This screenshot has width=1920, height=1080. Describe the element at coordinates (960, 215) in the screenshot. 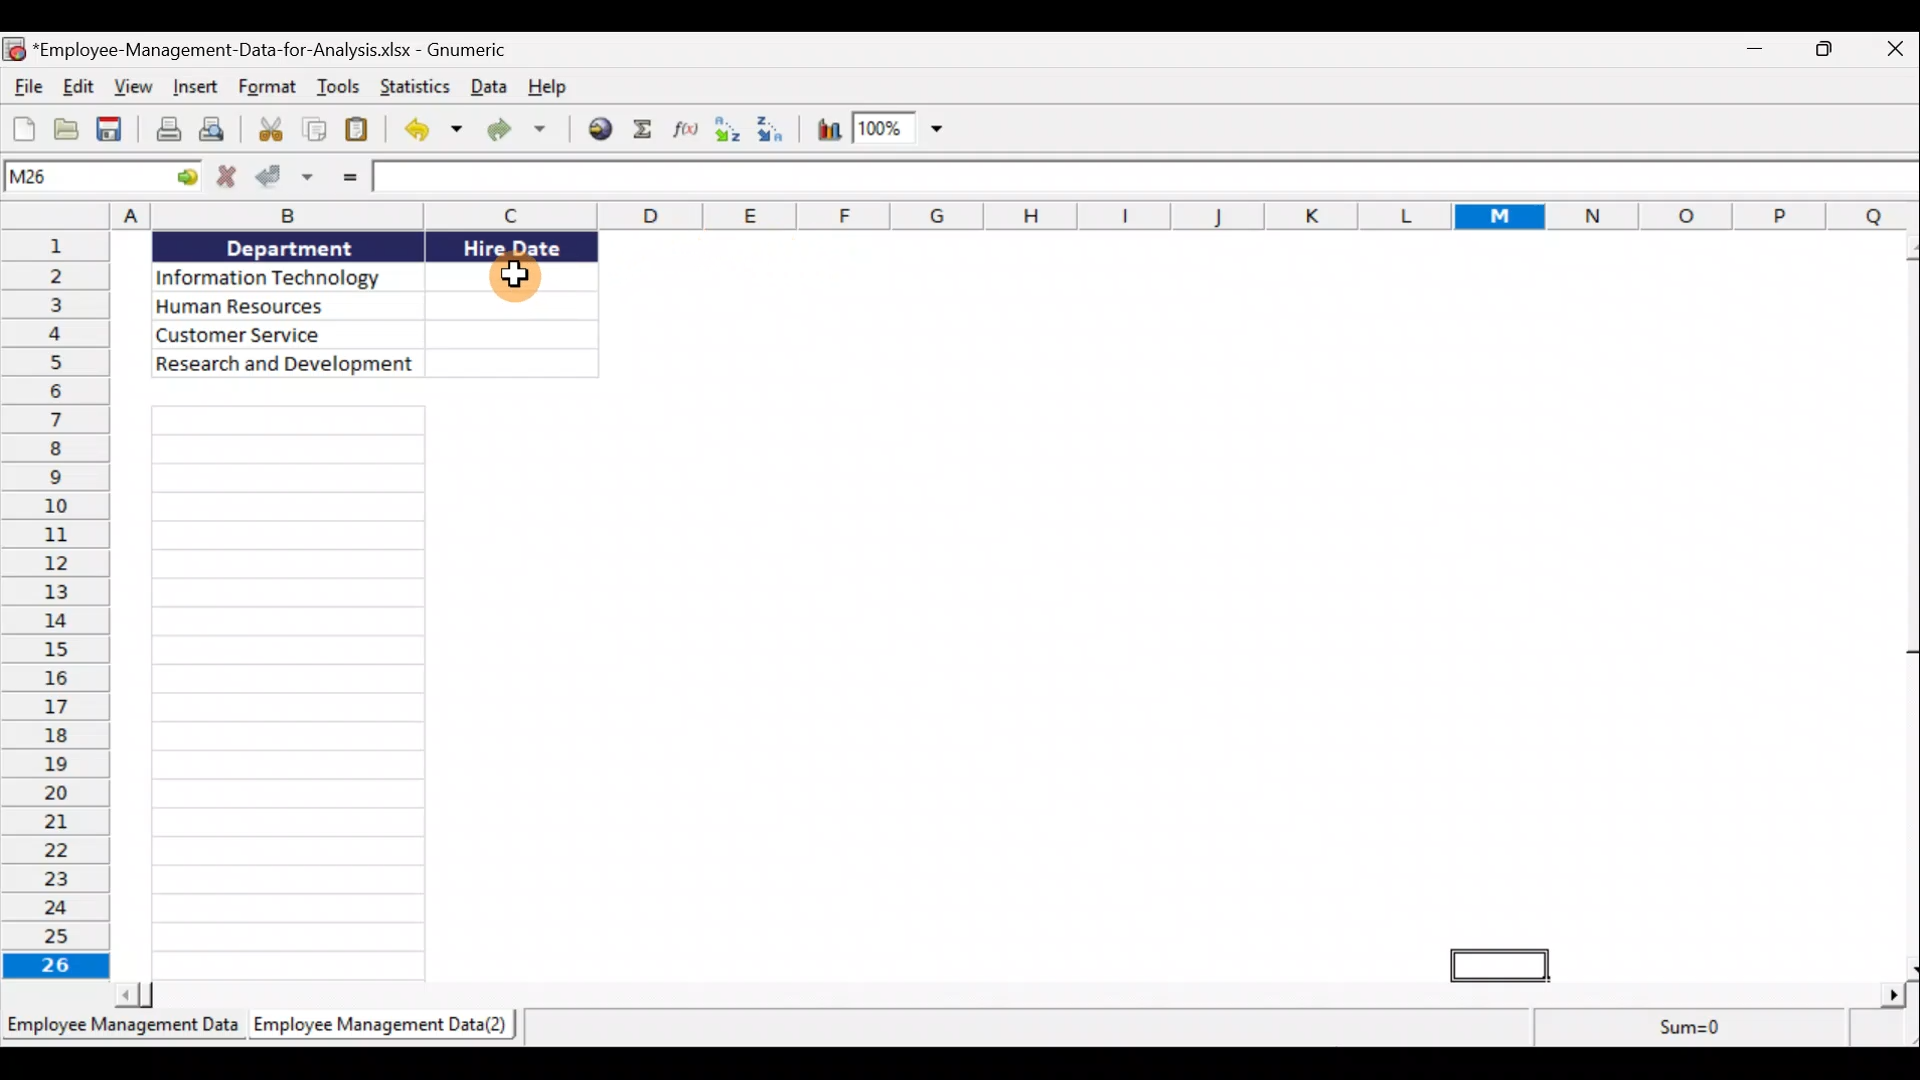

I see `Columns` at that location.